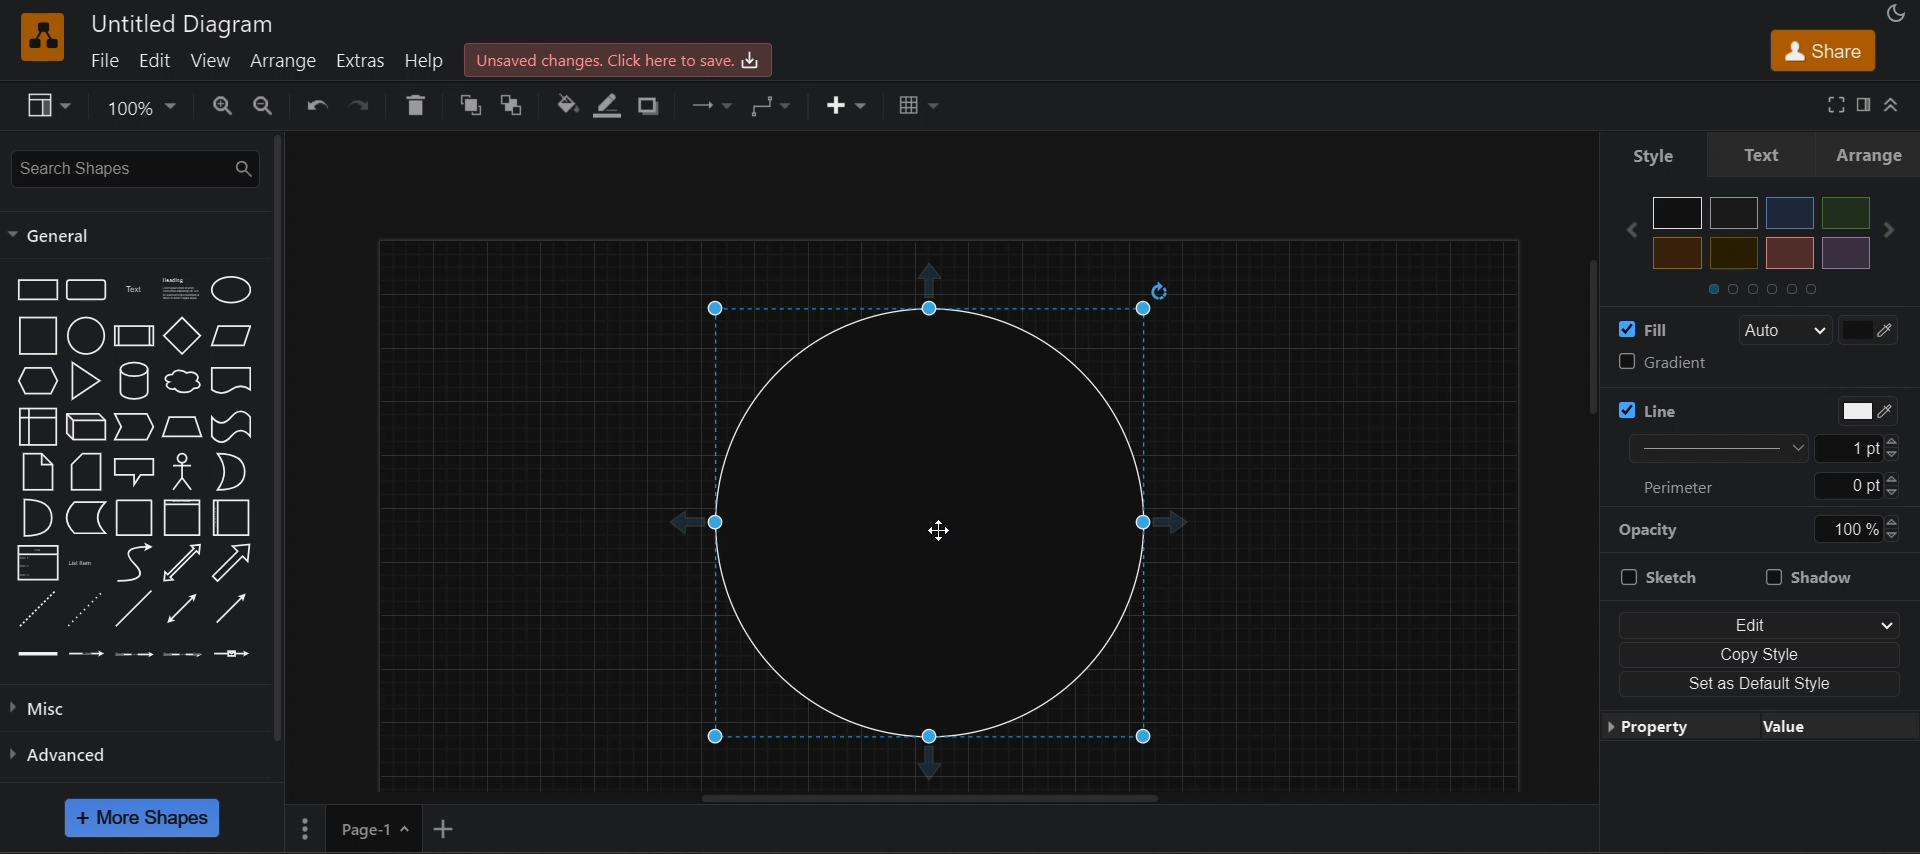 This screenshot has width=1920, height=854. I want to click on linecolor, so click(610, 106).